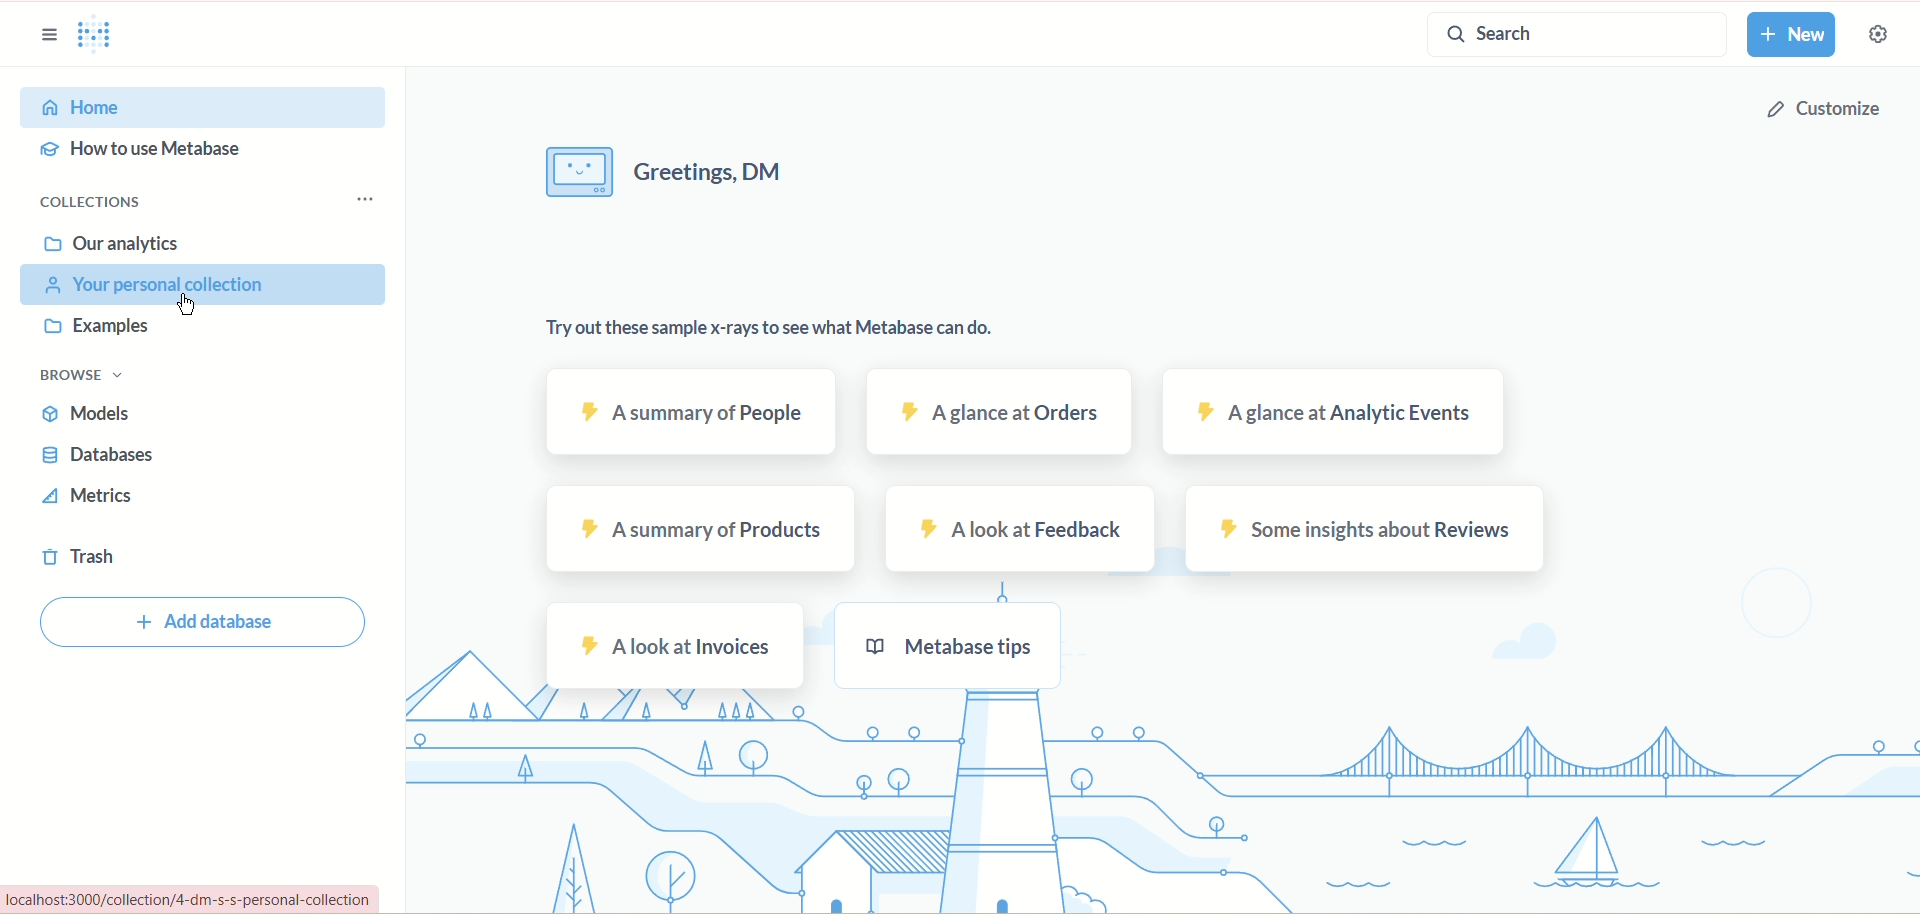 The image size is (1920, 914). I want to click on sidebar options, so click(45, 35).